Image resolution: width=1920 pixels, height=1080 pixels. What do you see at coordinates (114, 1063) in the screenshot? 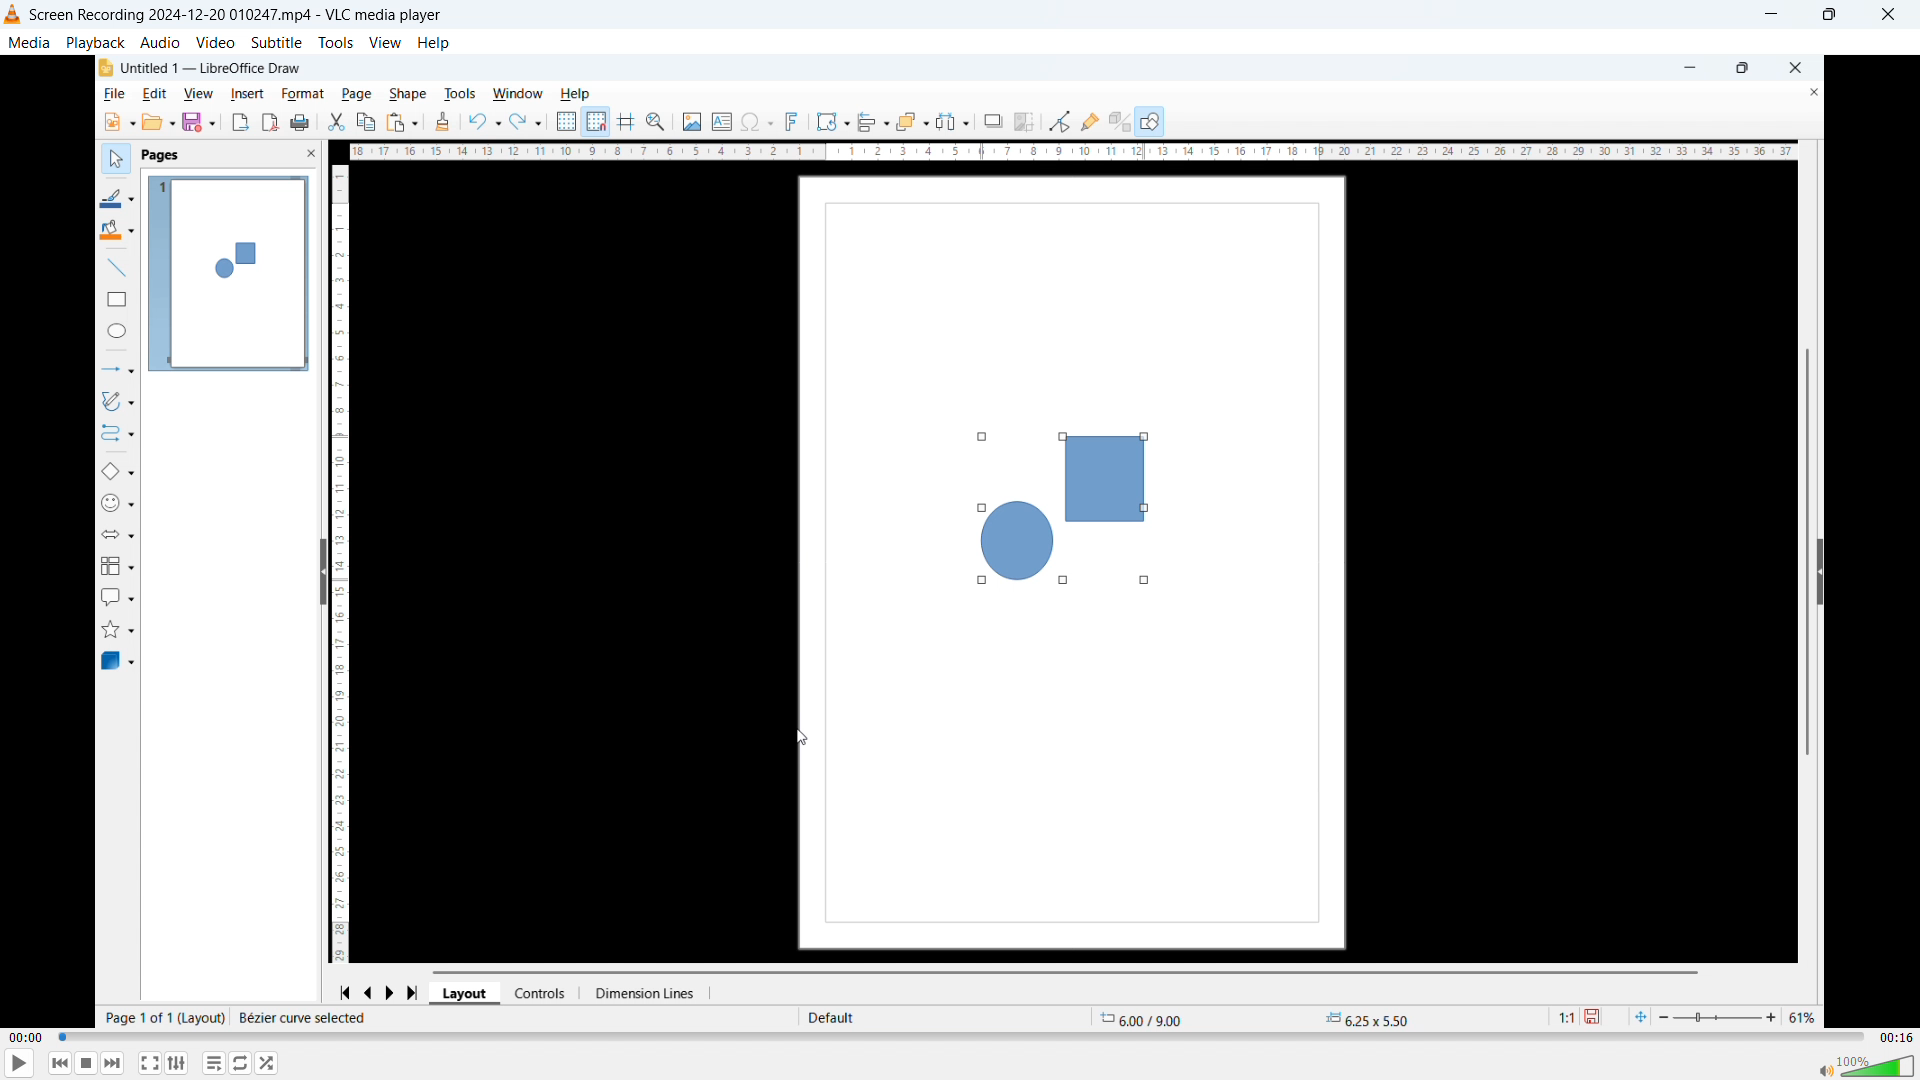
I see `forward or next media ` at bounding box center [114, 1063].